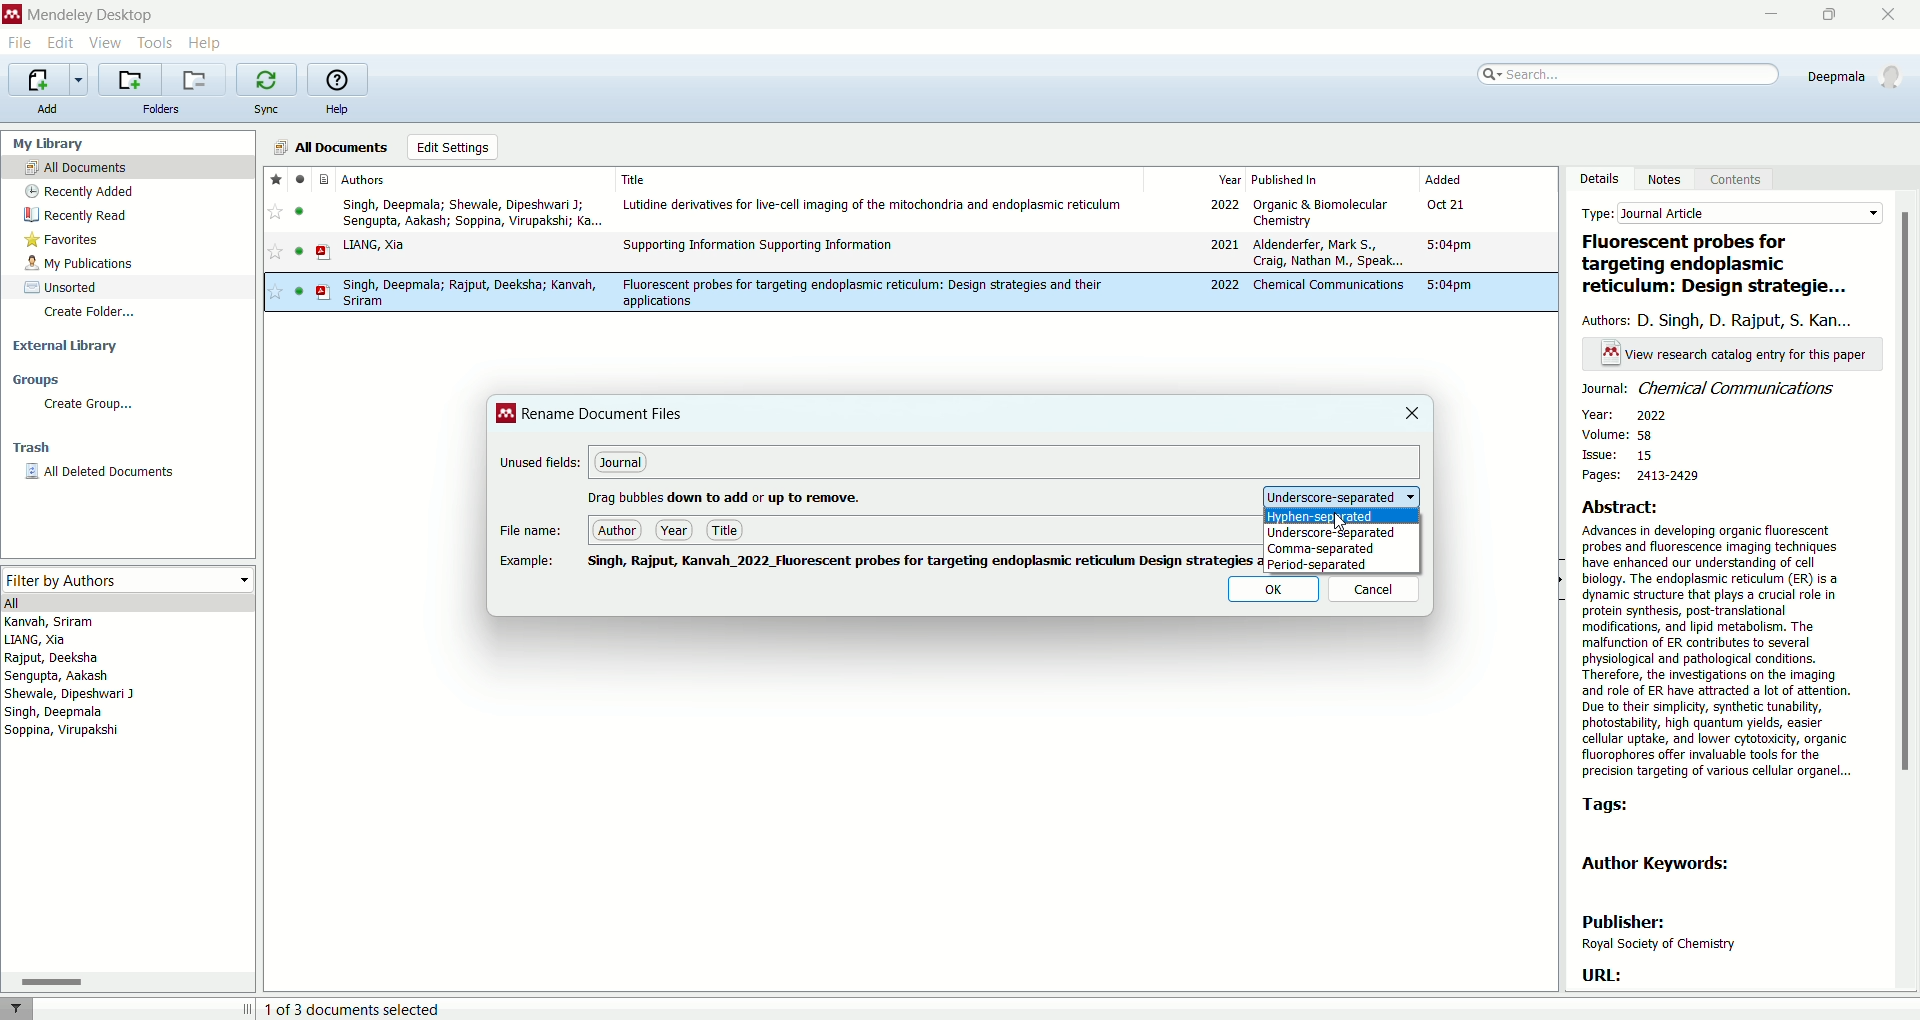 This screenshot has height=1020, width=1920. Describe the element at coordinates (619, 532) in the screenshot. I see `author` at that location.